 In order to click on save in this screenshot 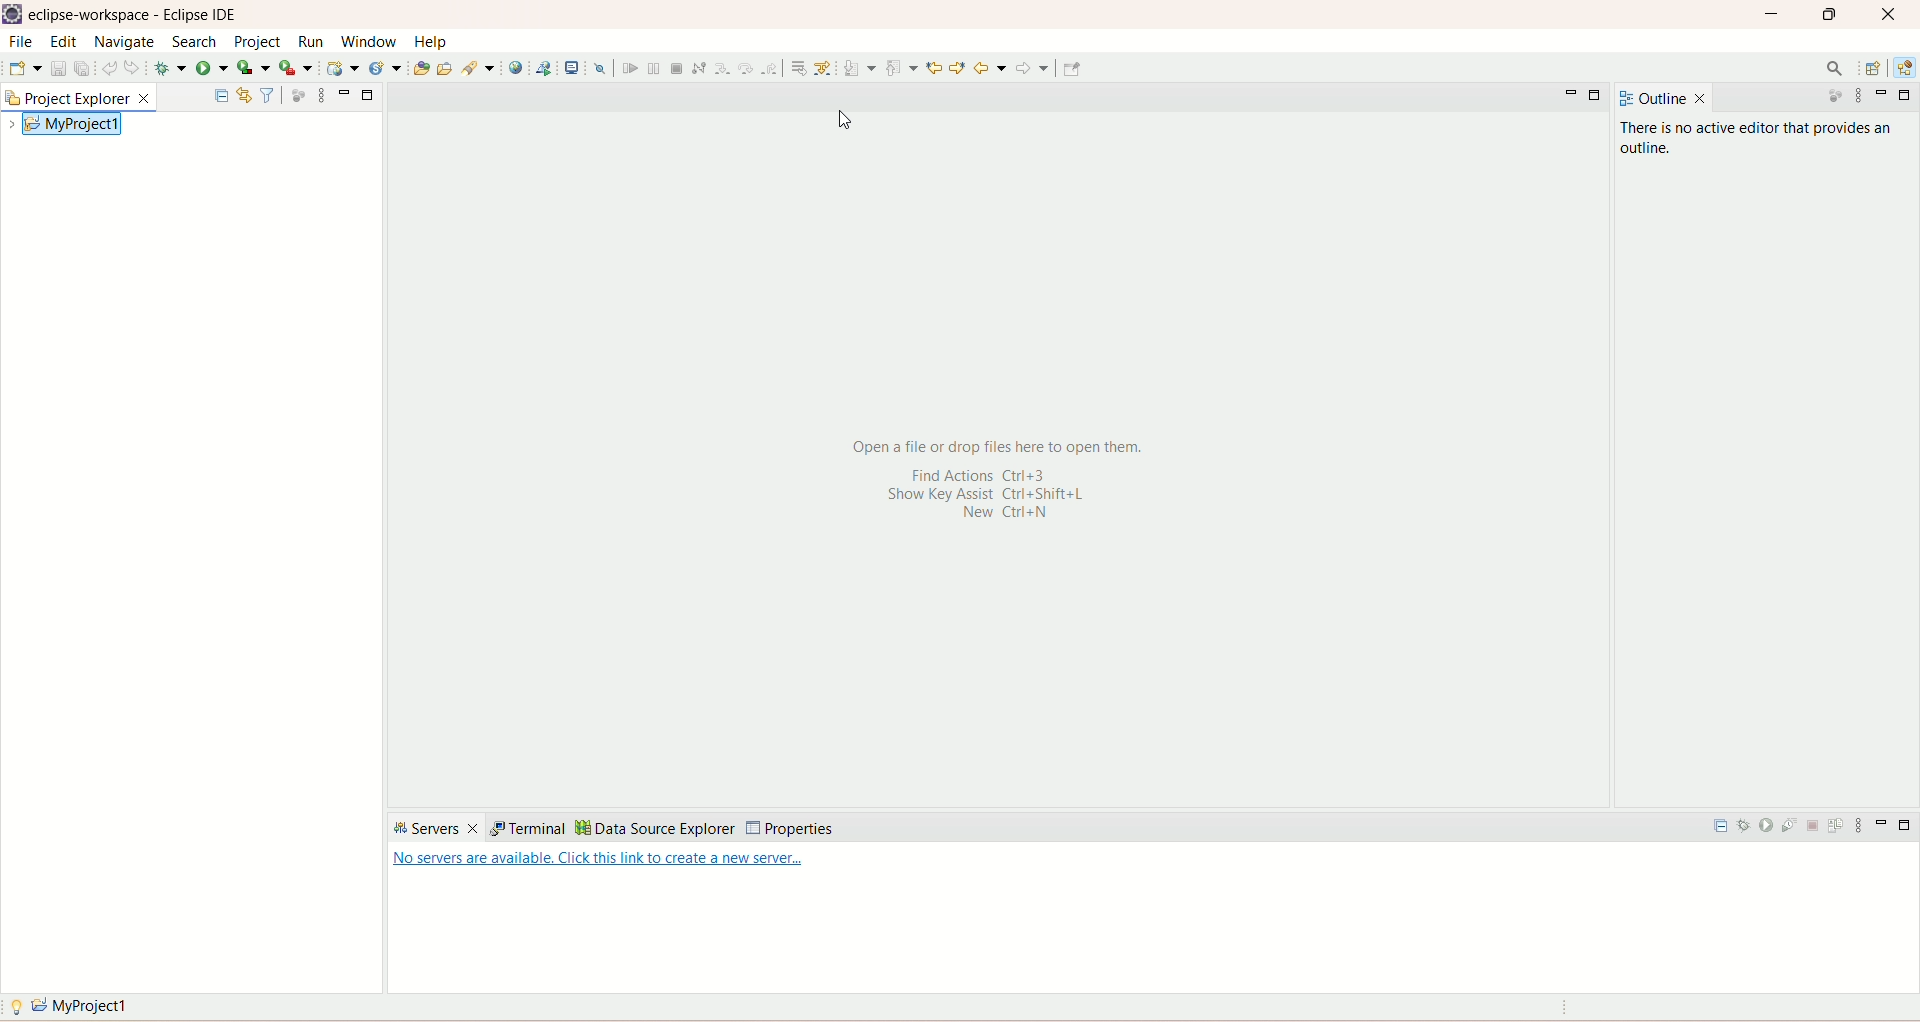, I will do `click(57, 69)`.